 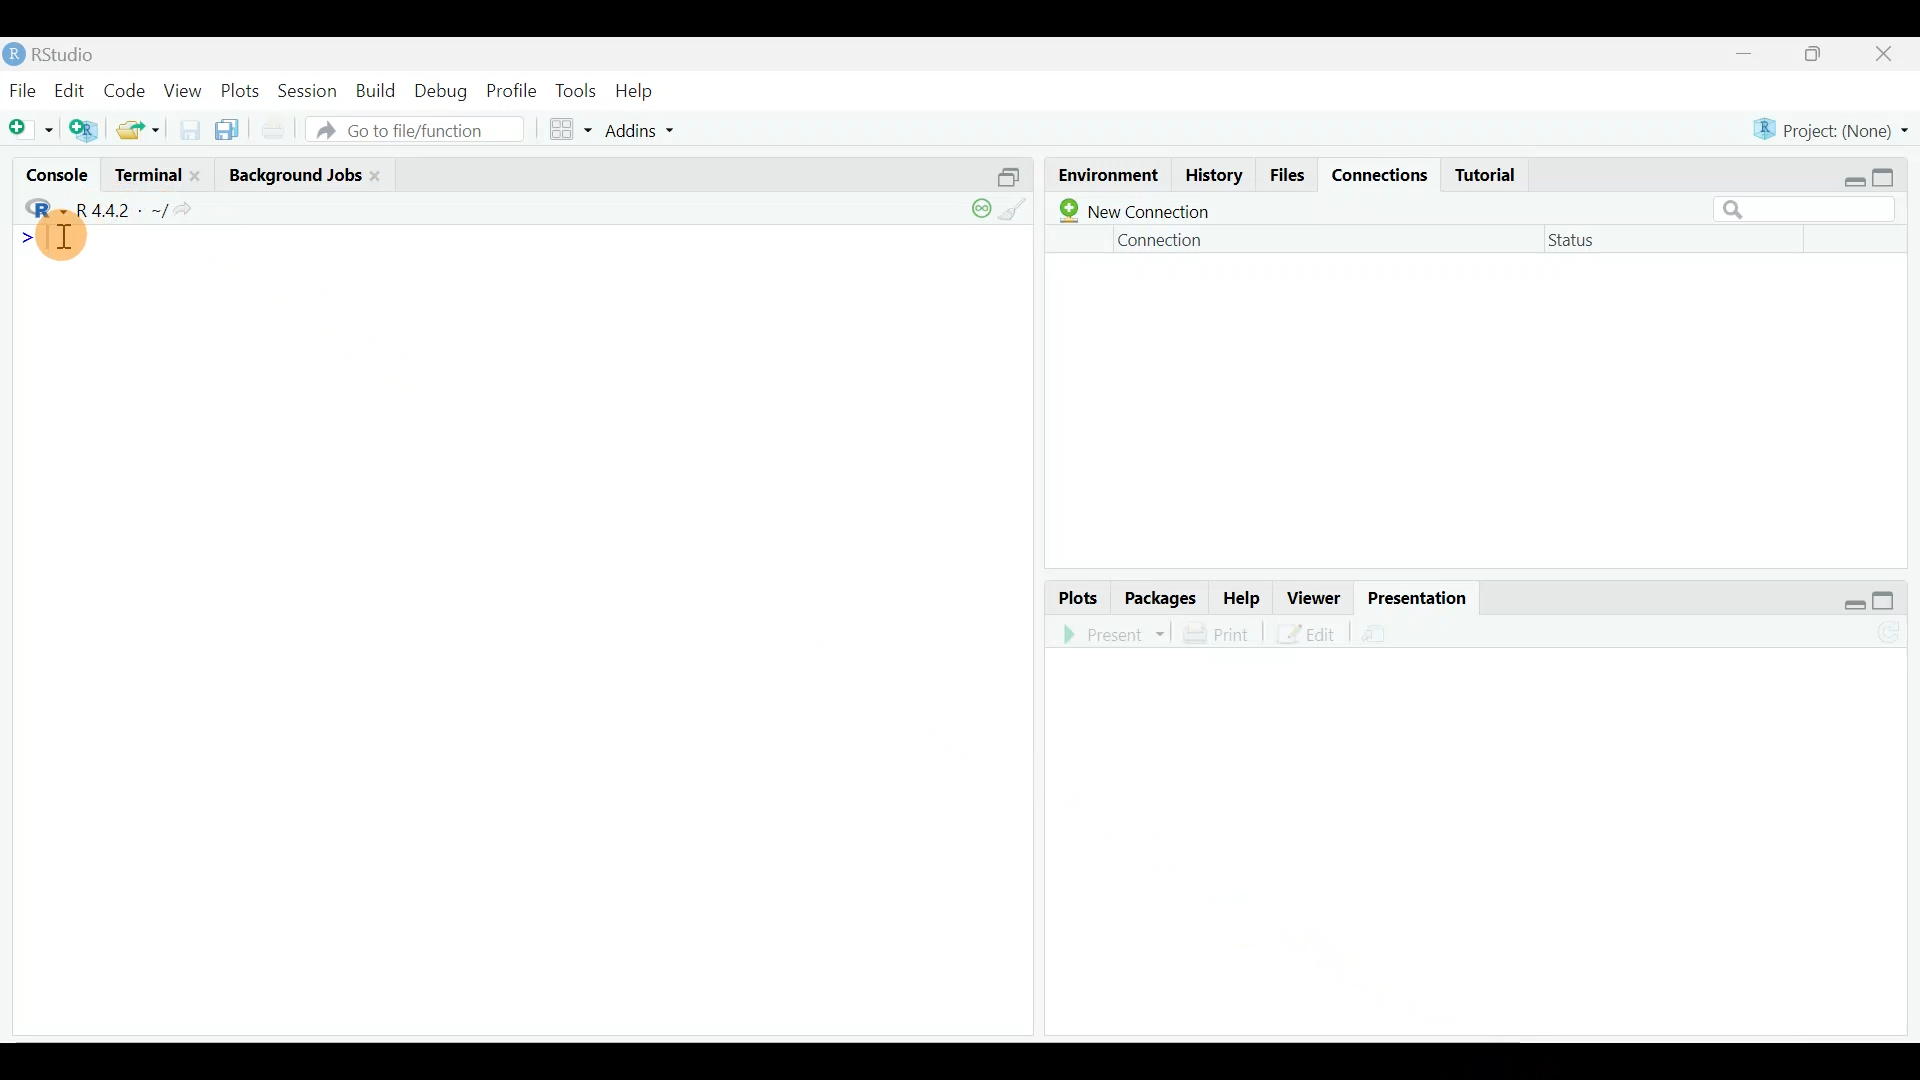 I want to click on Go to file/function, so click(x=413, y=131).